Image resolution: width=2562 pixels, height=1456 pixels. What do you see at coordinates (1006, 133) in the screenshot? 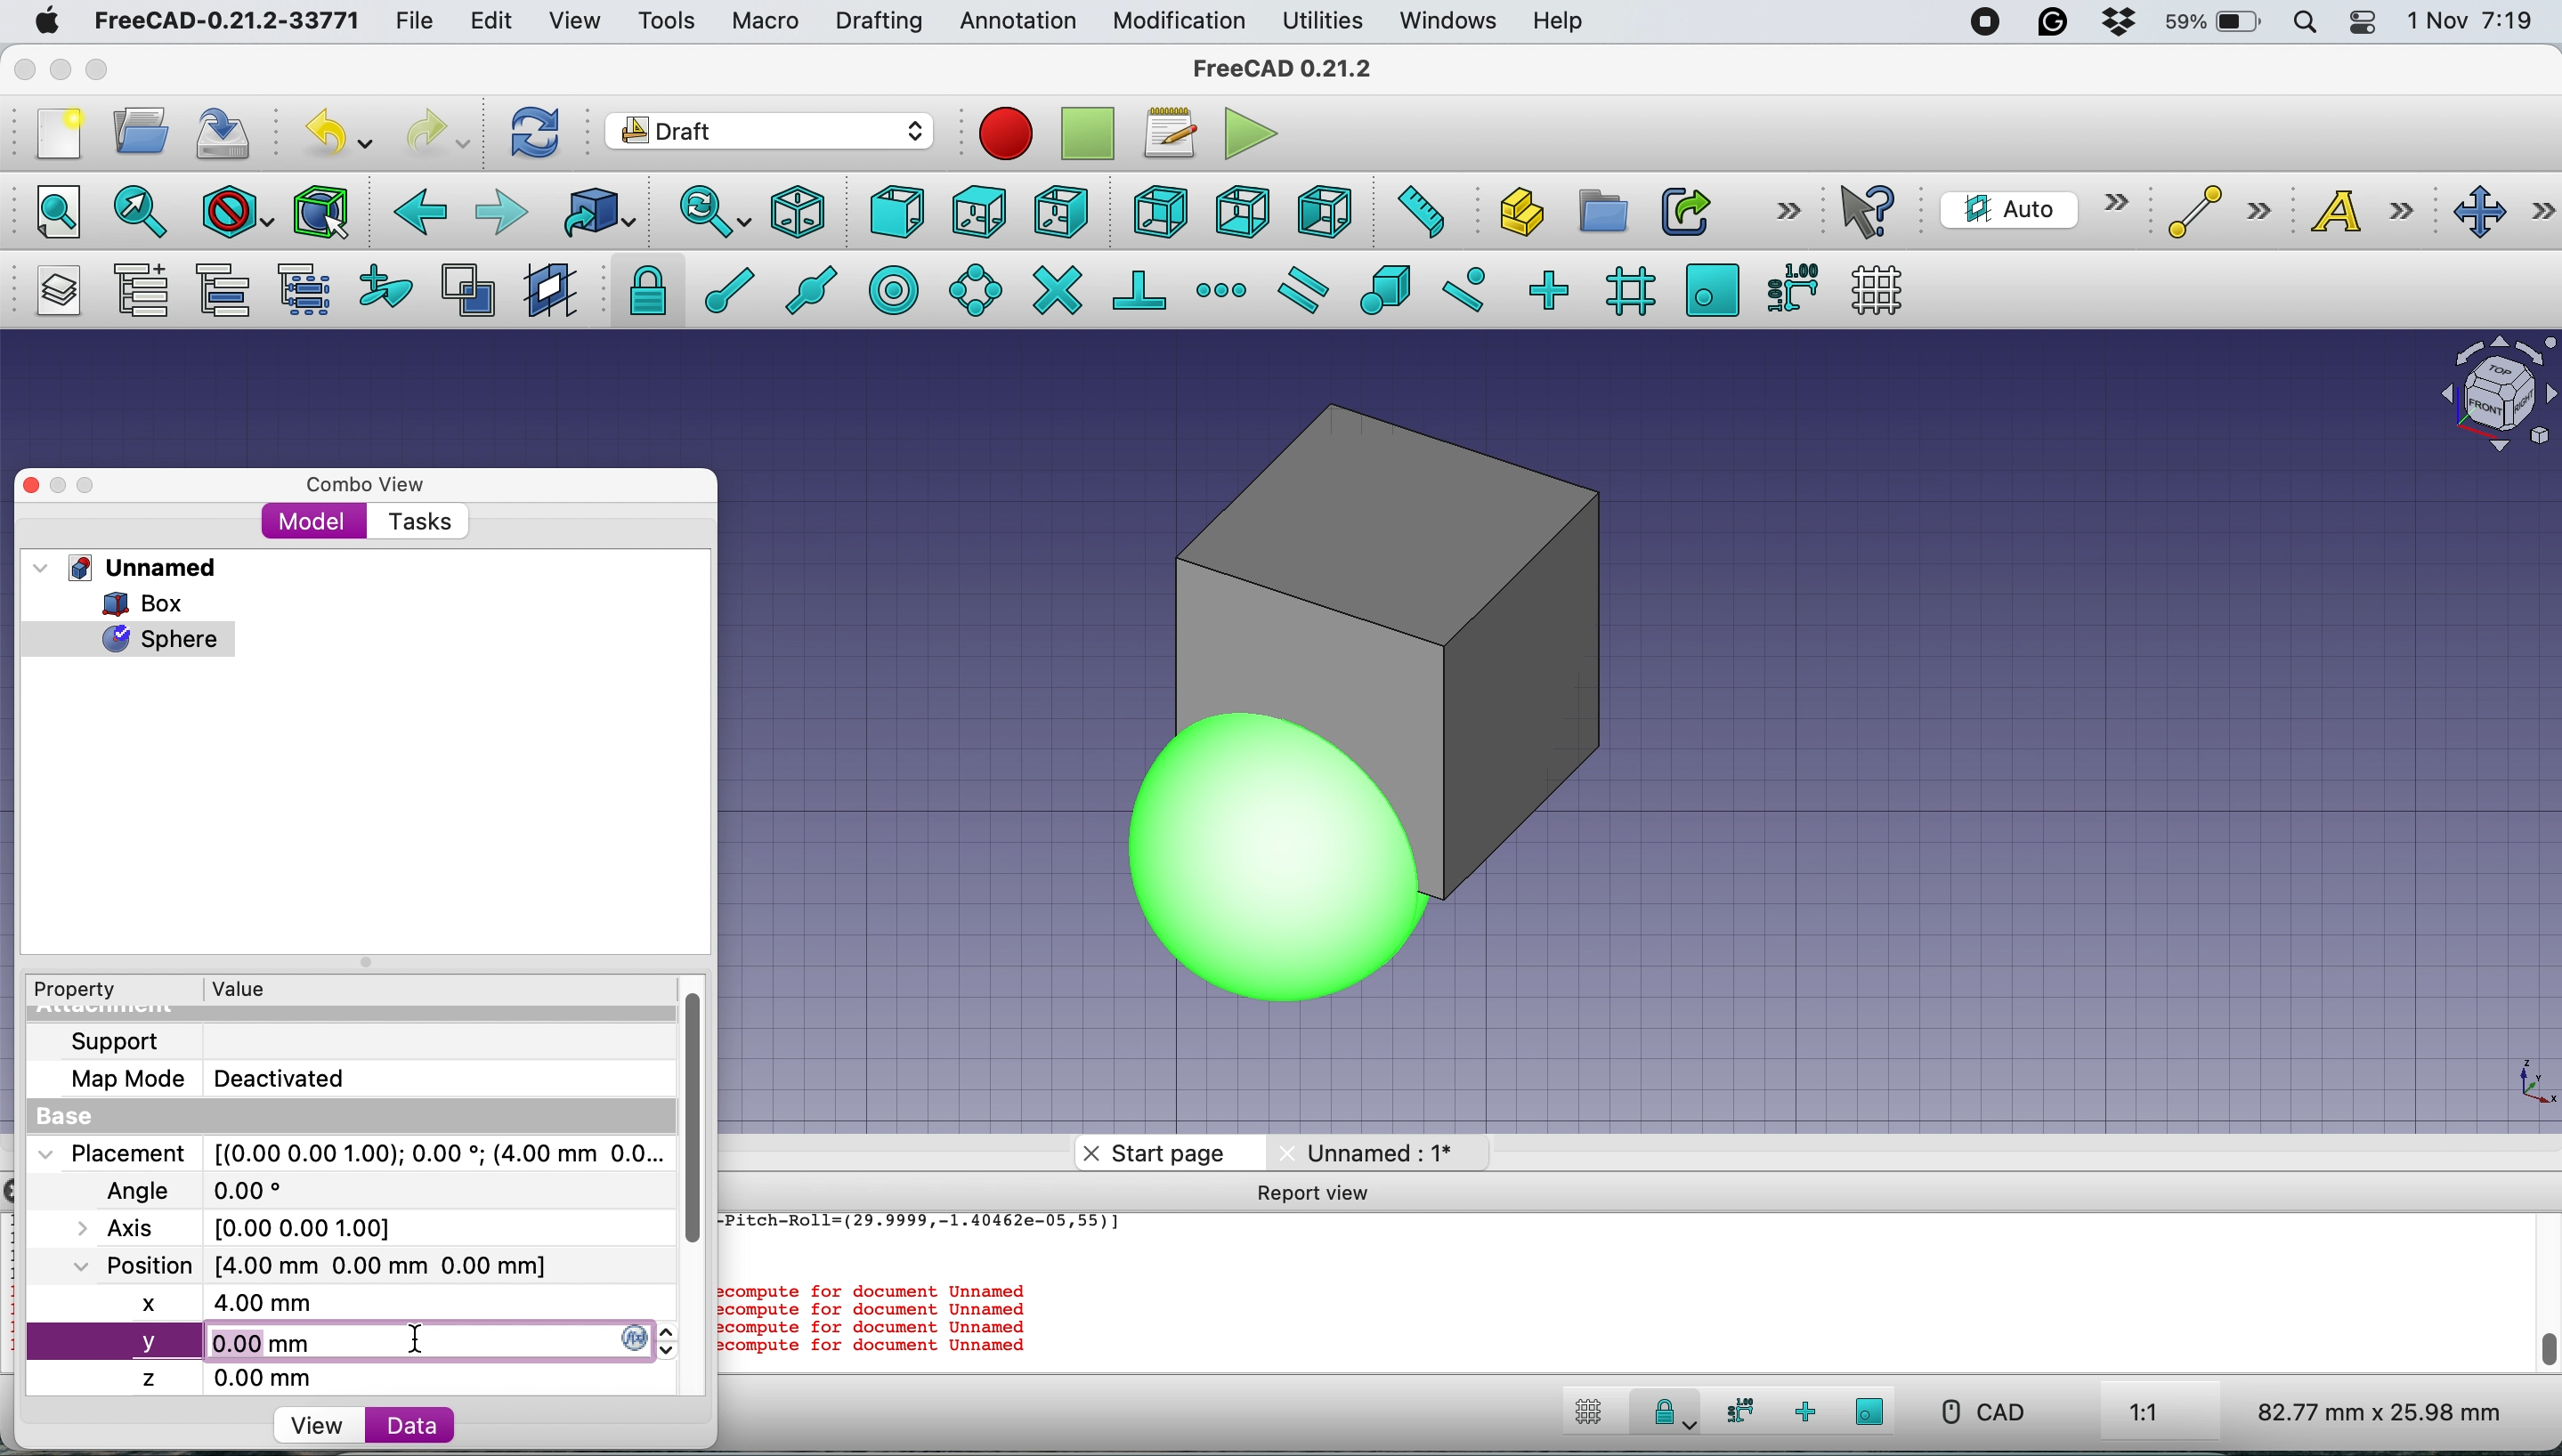
I see `record macros` at bounding box center [1006, 133].